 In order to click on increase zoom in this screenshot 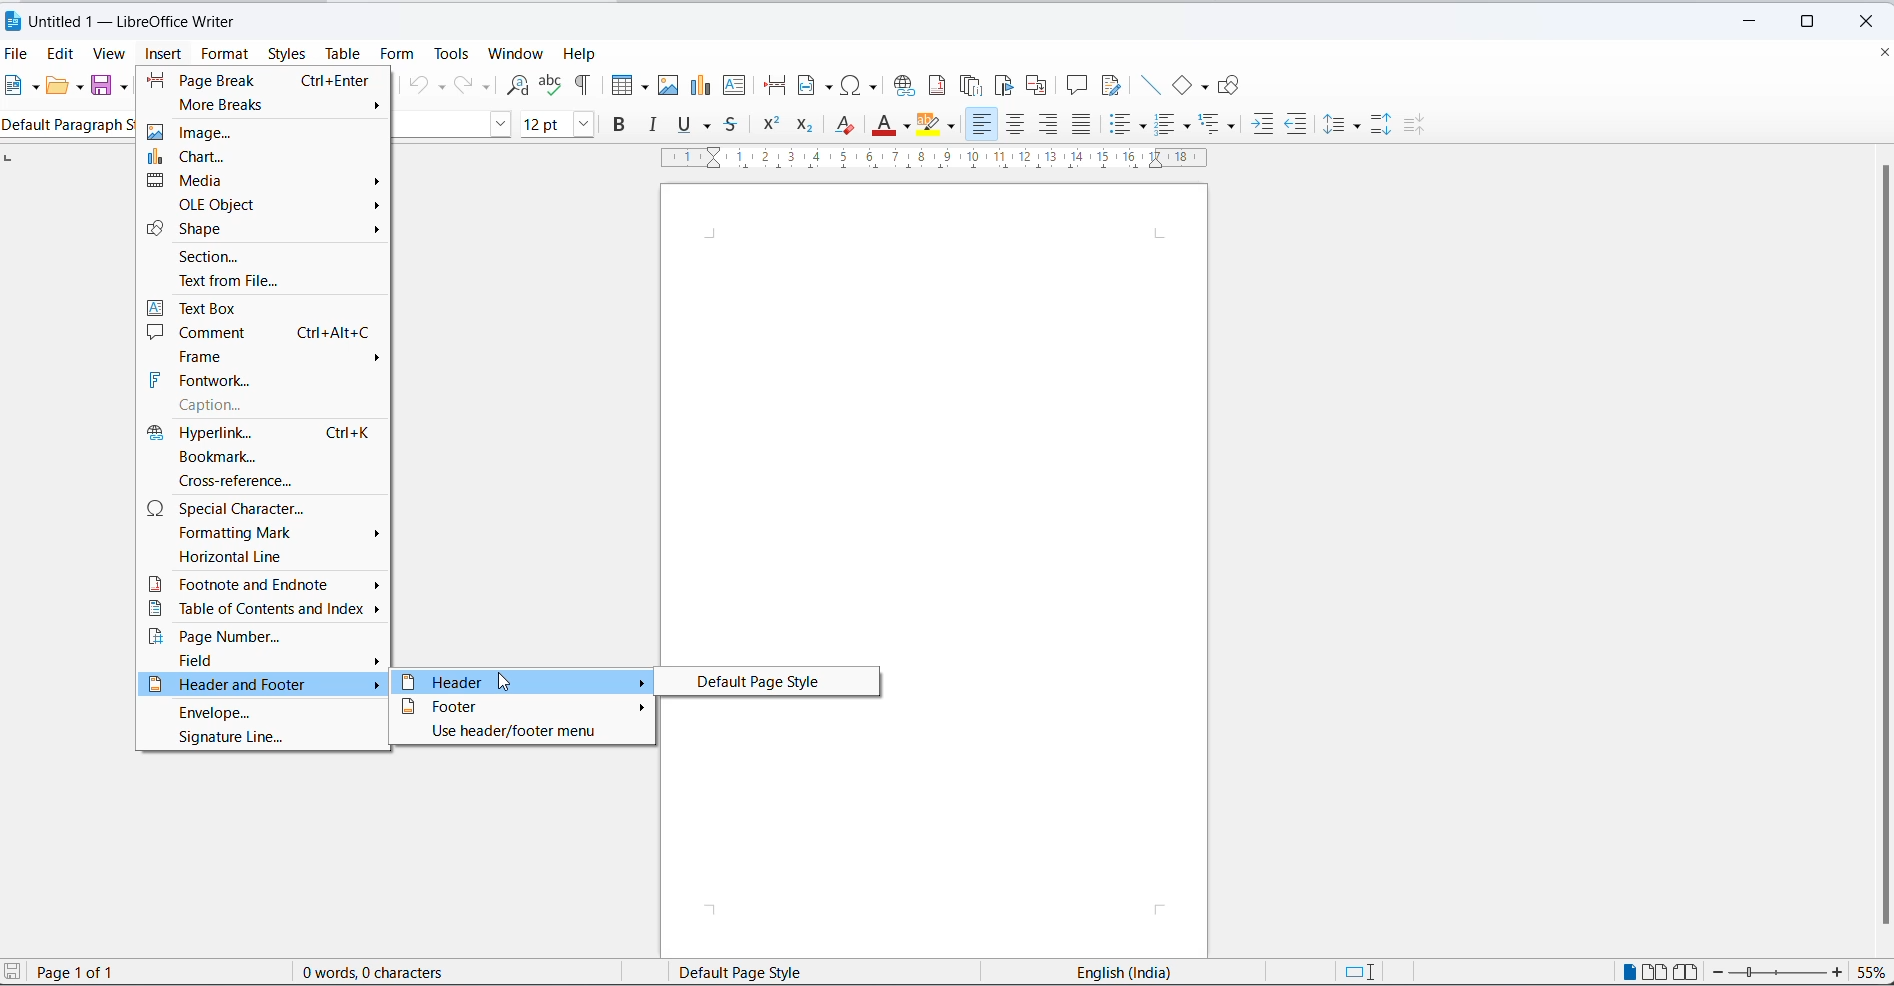, I will do `click(1838, 973)`.